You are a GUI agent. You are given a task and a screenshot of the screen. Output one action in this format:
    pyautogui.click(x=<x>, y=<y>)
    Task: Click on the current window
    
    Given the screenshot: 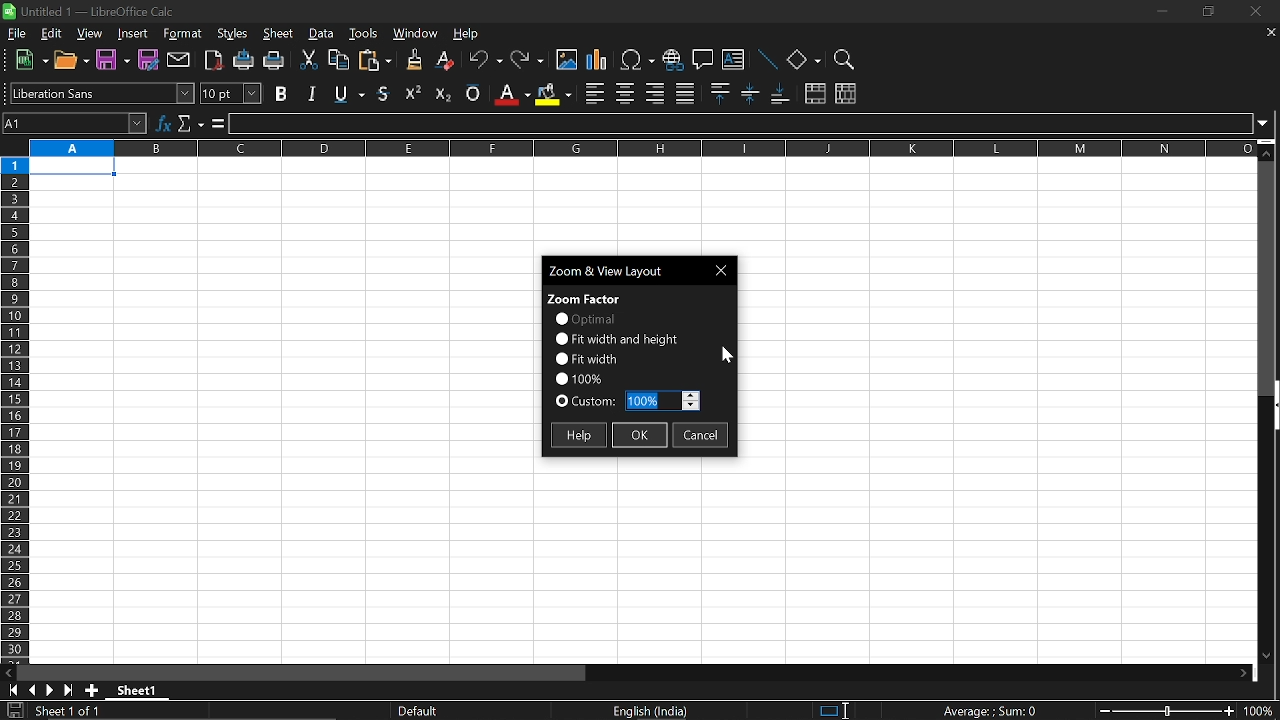 What is the action you would take?
    pyautogui.click(x=620, y=269)
    